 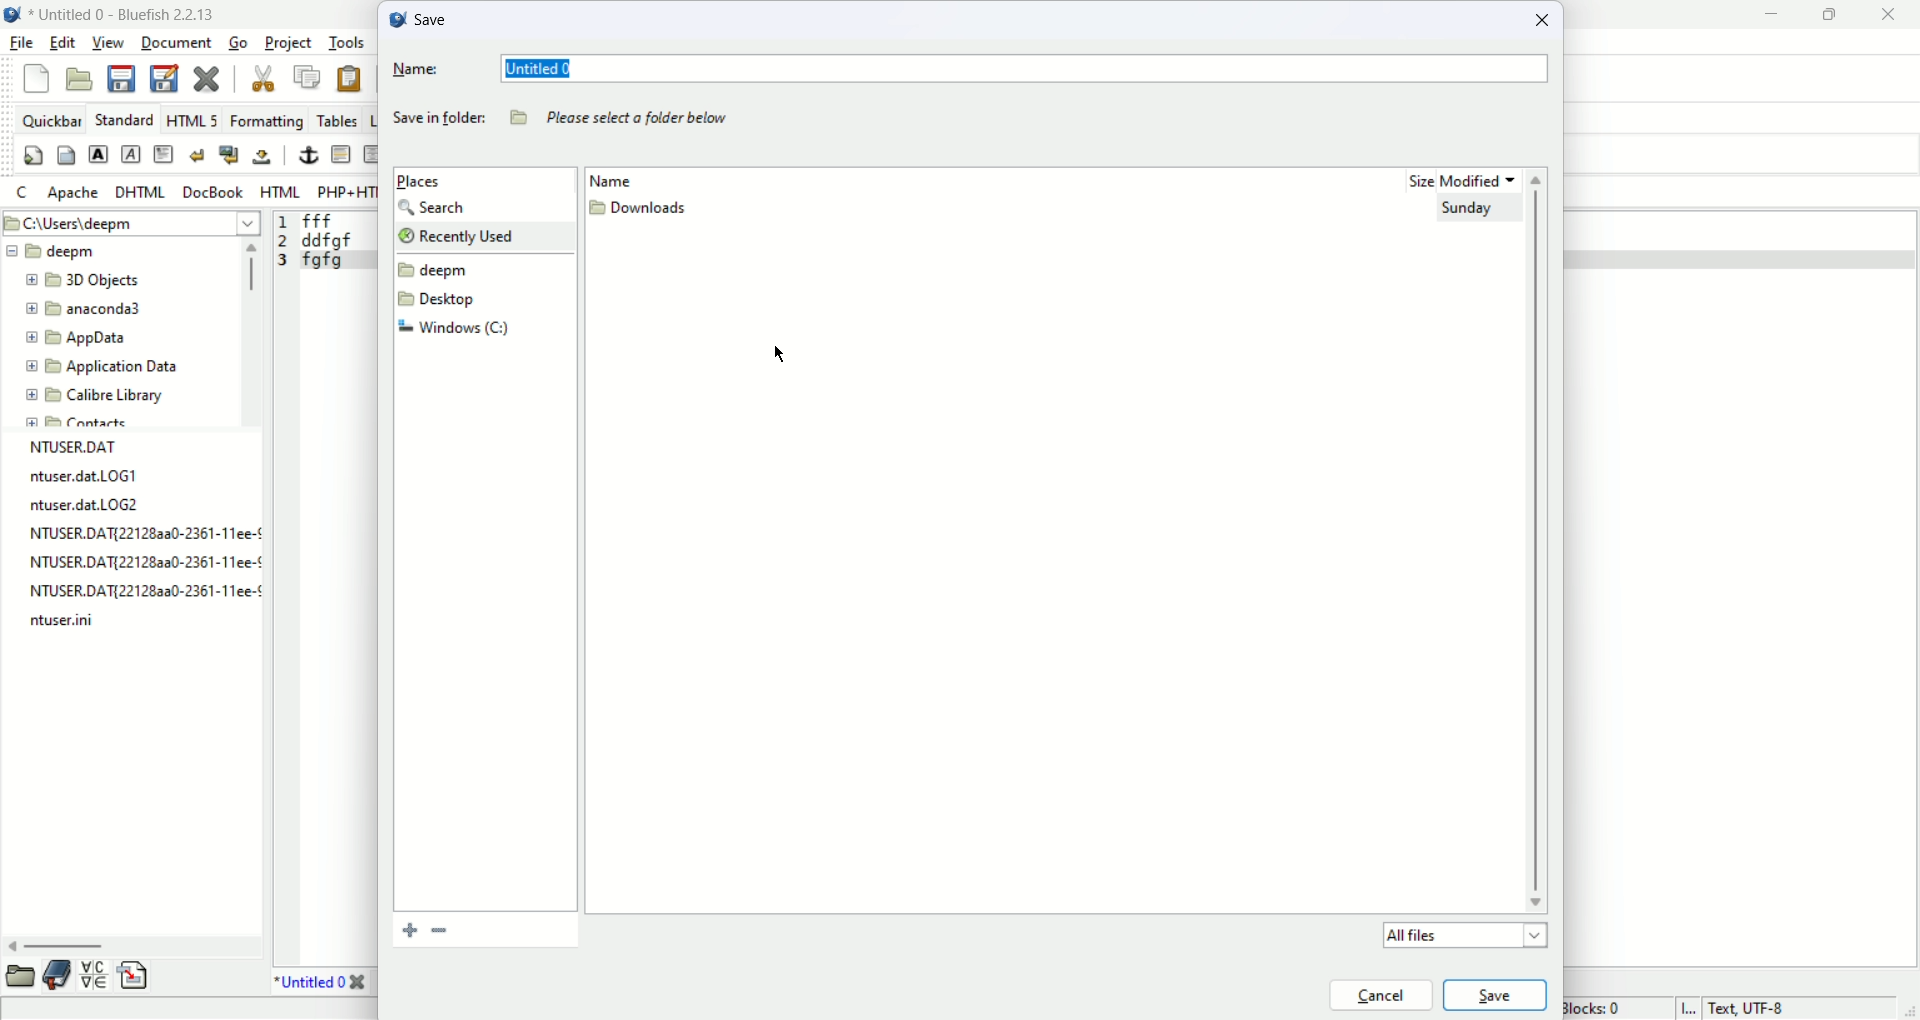 What do you see at coordinates (1767, 15) in the screenshot?
I see `minimize` at bounding box center [1767, 15].